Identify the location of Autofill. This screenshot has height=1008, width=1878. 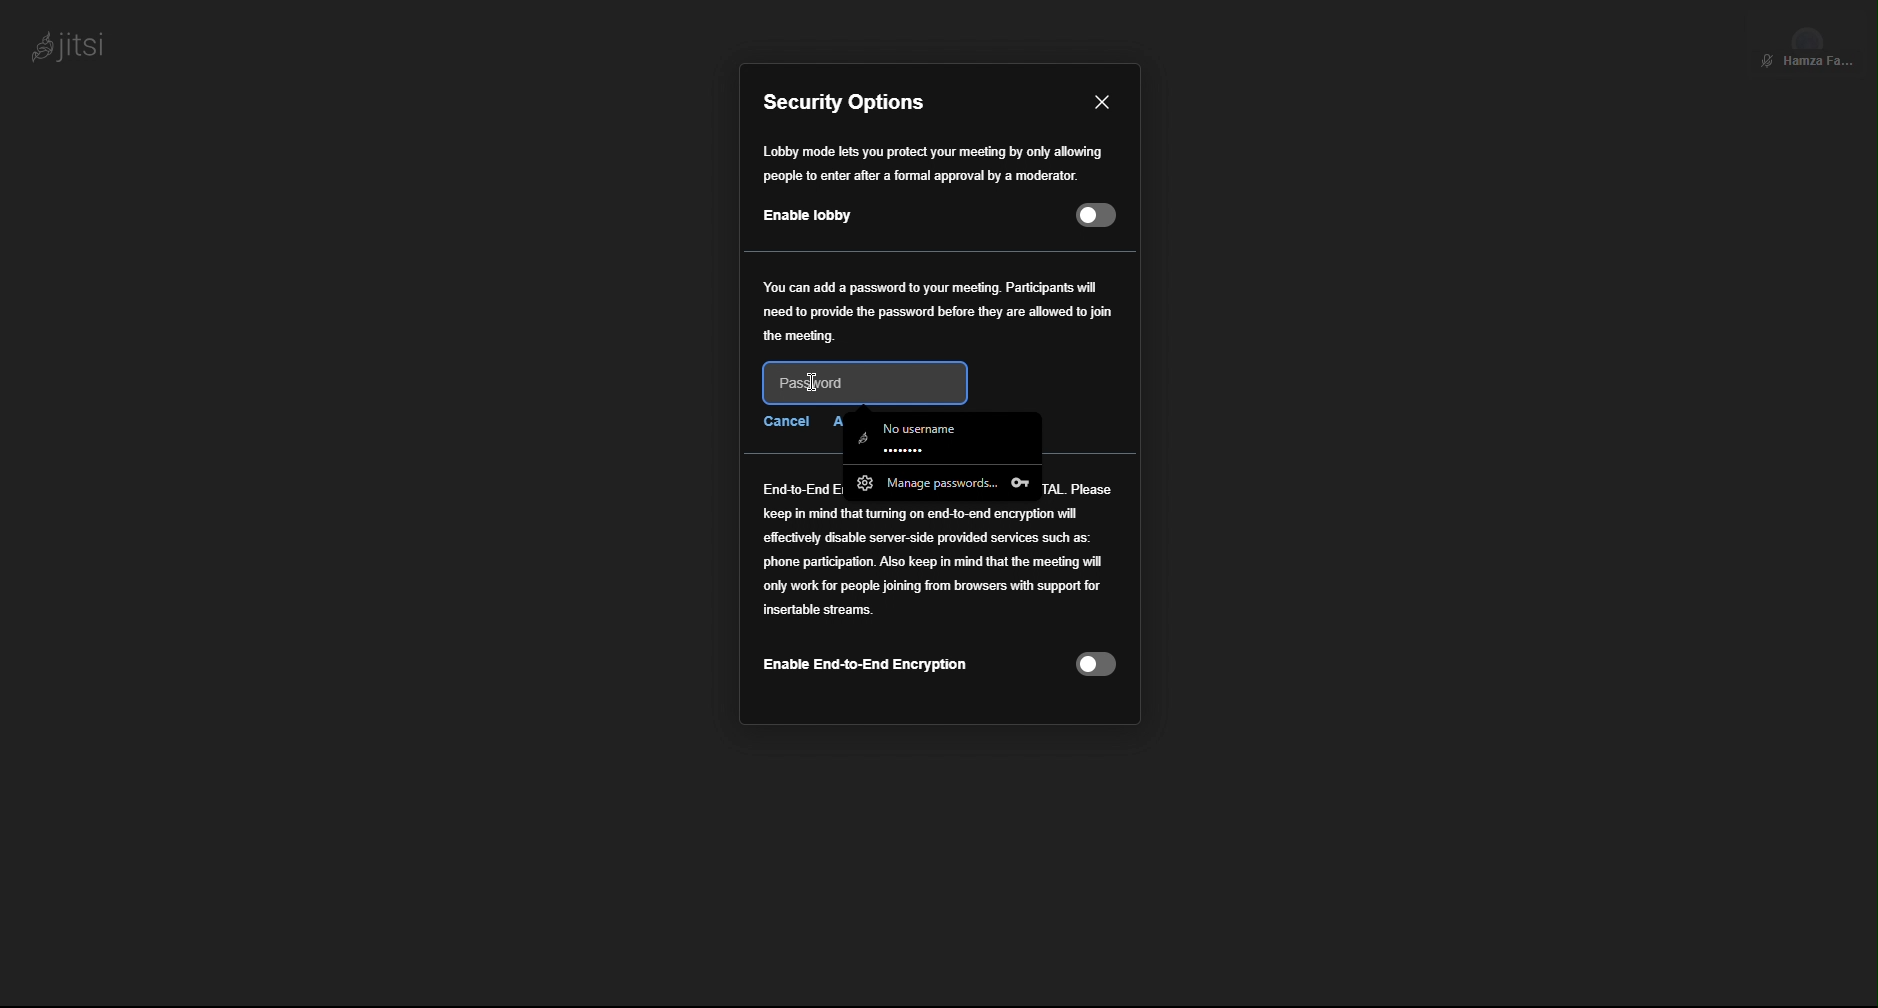
(944, 457).